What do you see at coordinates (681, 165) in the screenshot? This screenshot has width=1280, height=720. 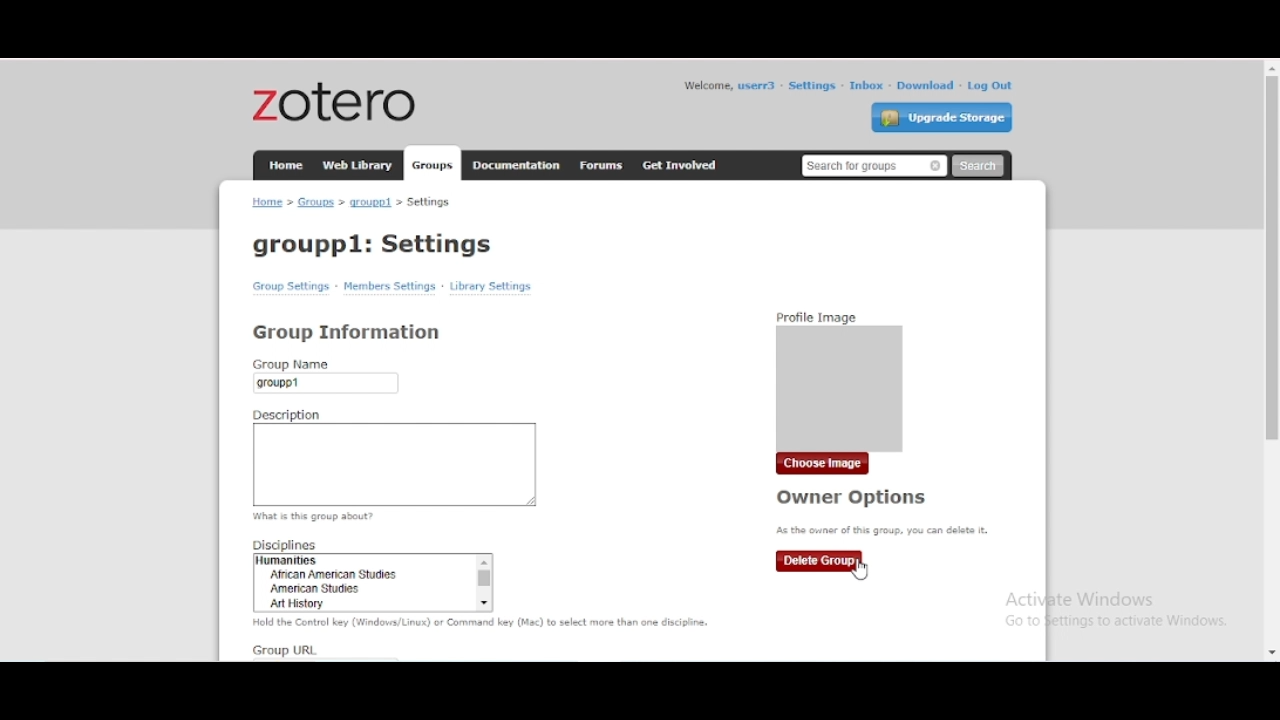 I see `get involved` at bounding box center [681, 165].